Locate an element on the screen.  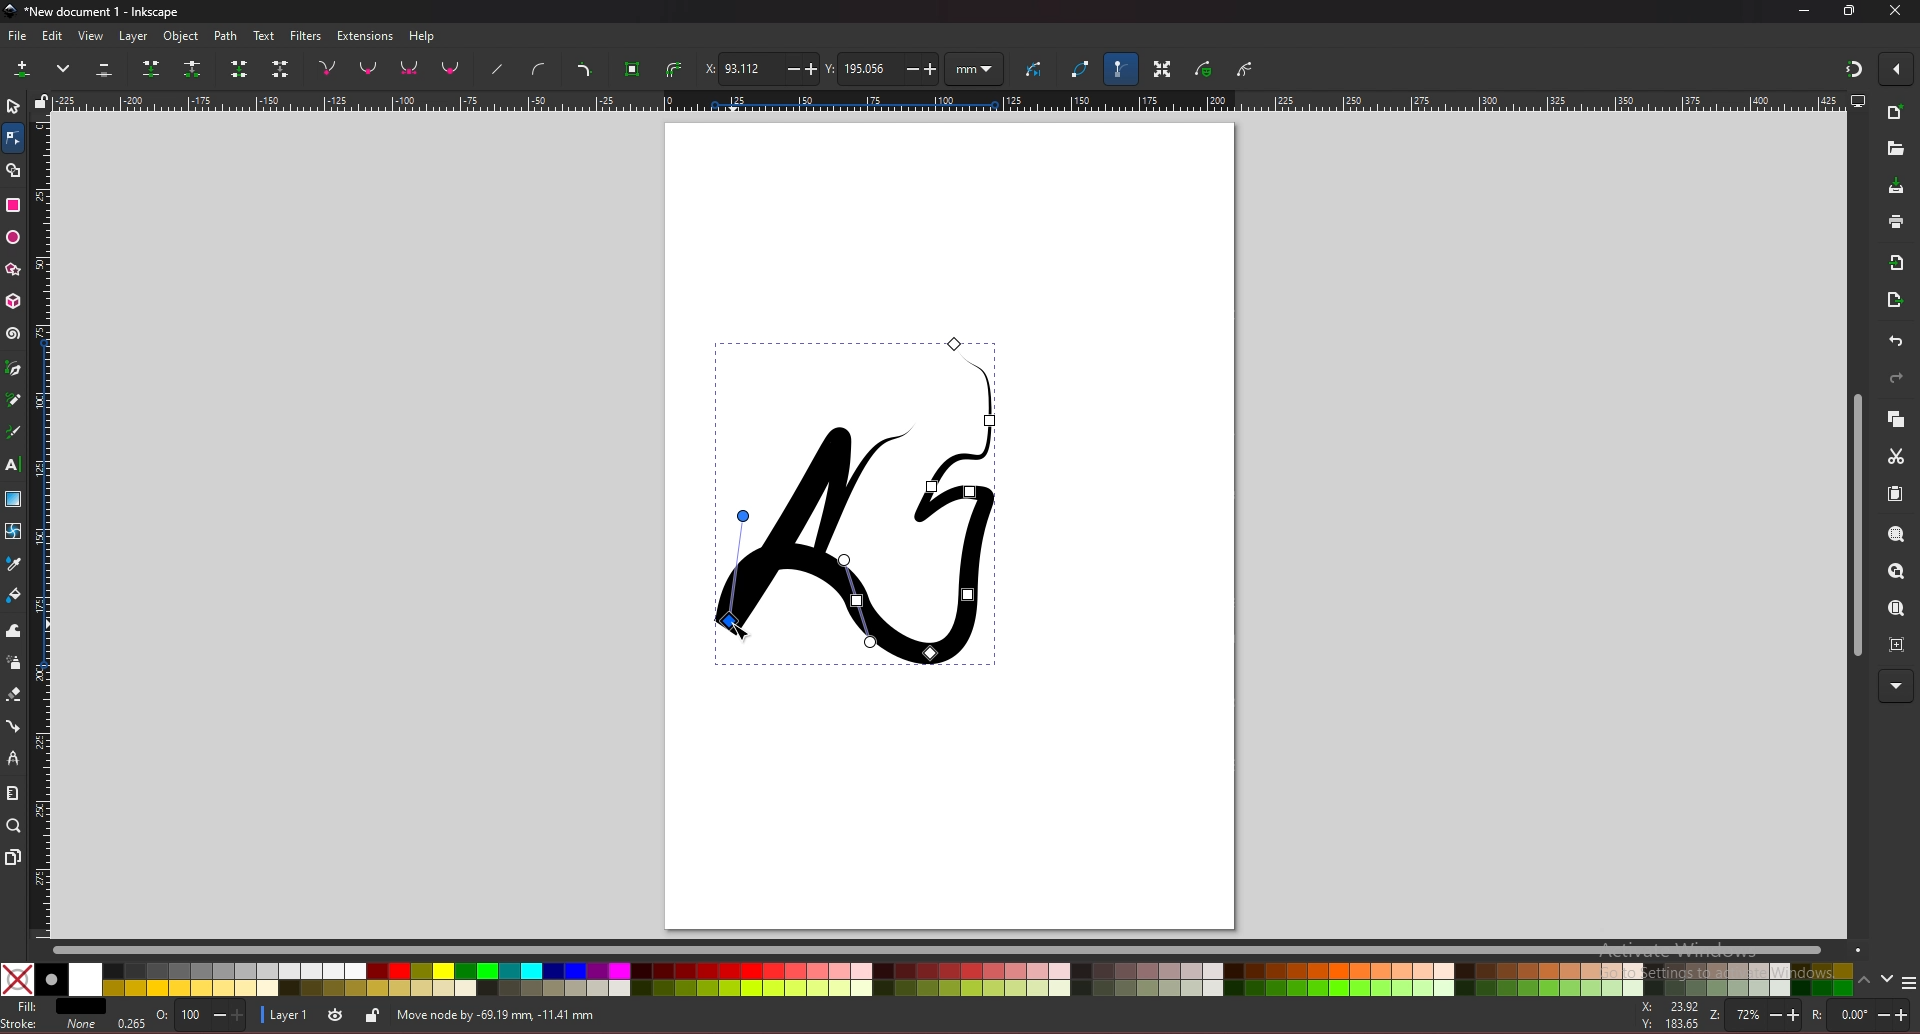
curve is located at coordinates (1037, 66).